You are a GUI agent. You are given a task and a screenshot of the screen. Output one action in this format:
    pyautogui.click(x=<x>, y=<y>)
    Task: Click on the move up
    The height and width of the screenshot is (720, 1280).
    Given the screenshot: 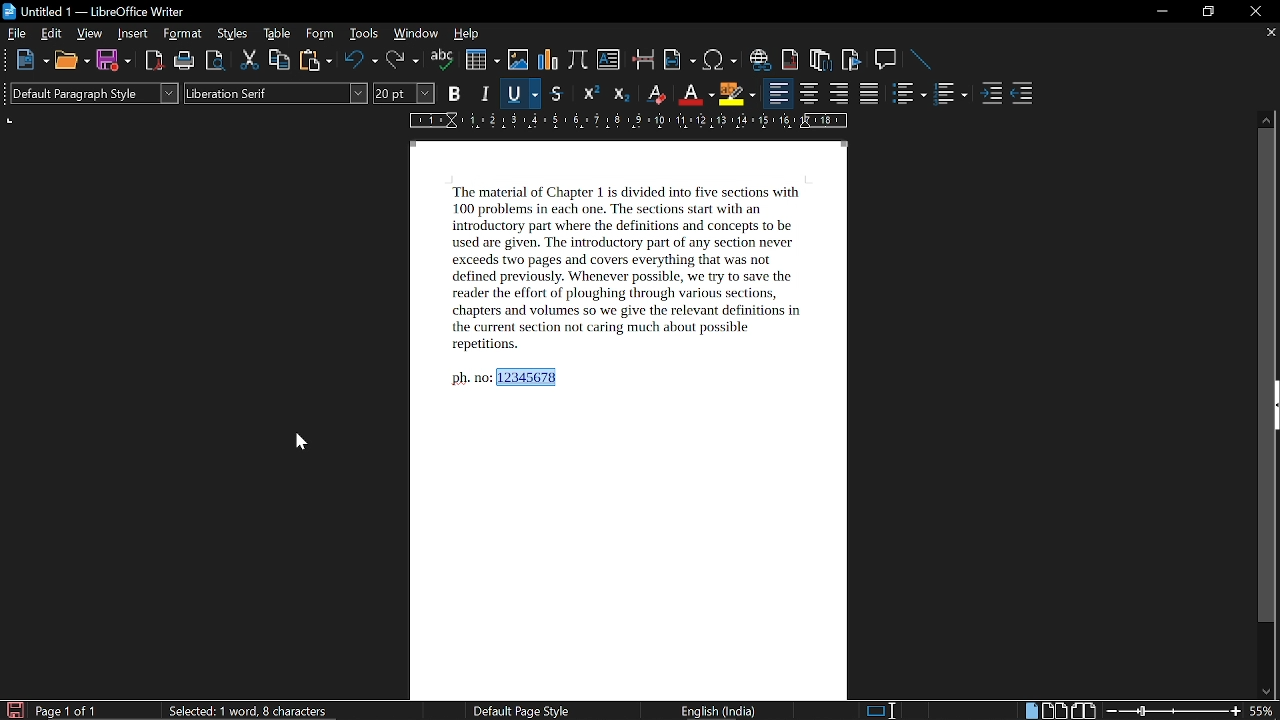 What is the action you would take?
    pyautogui.click(x=1265, y=119)
    